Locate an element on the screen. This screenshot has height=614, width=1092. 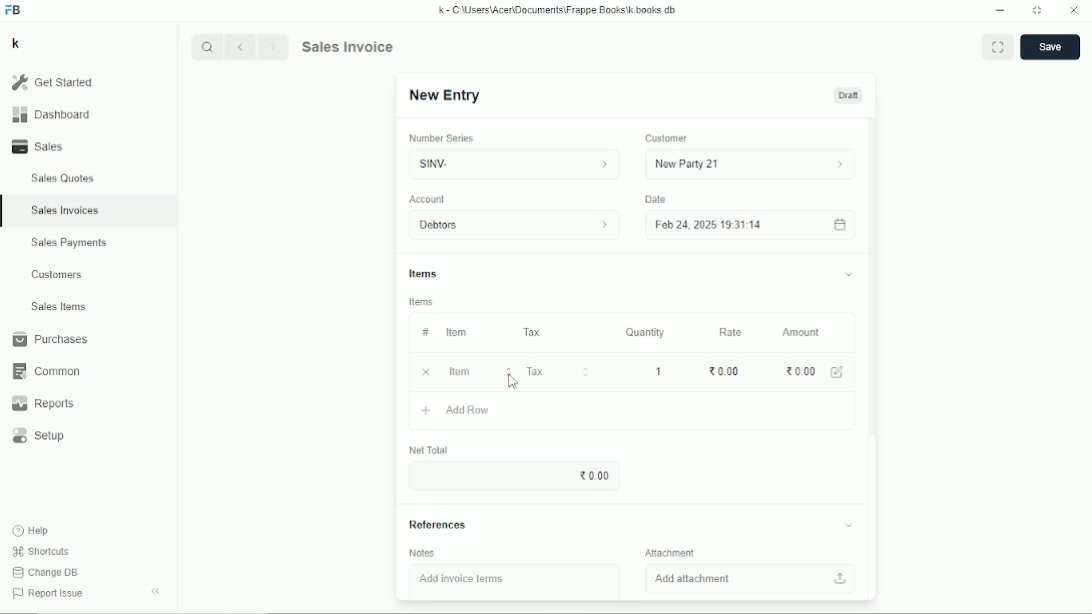
Report issue is located at coordinates (46, 595).